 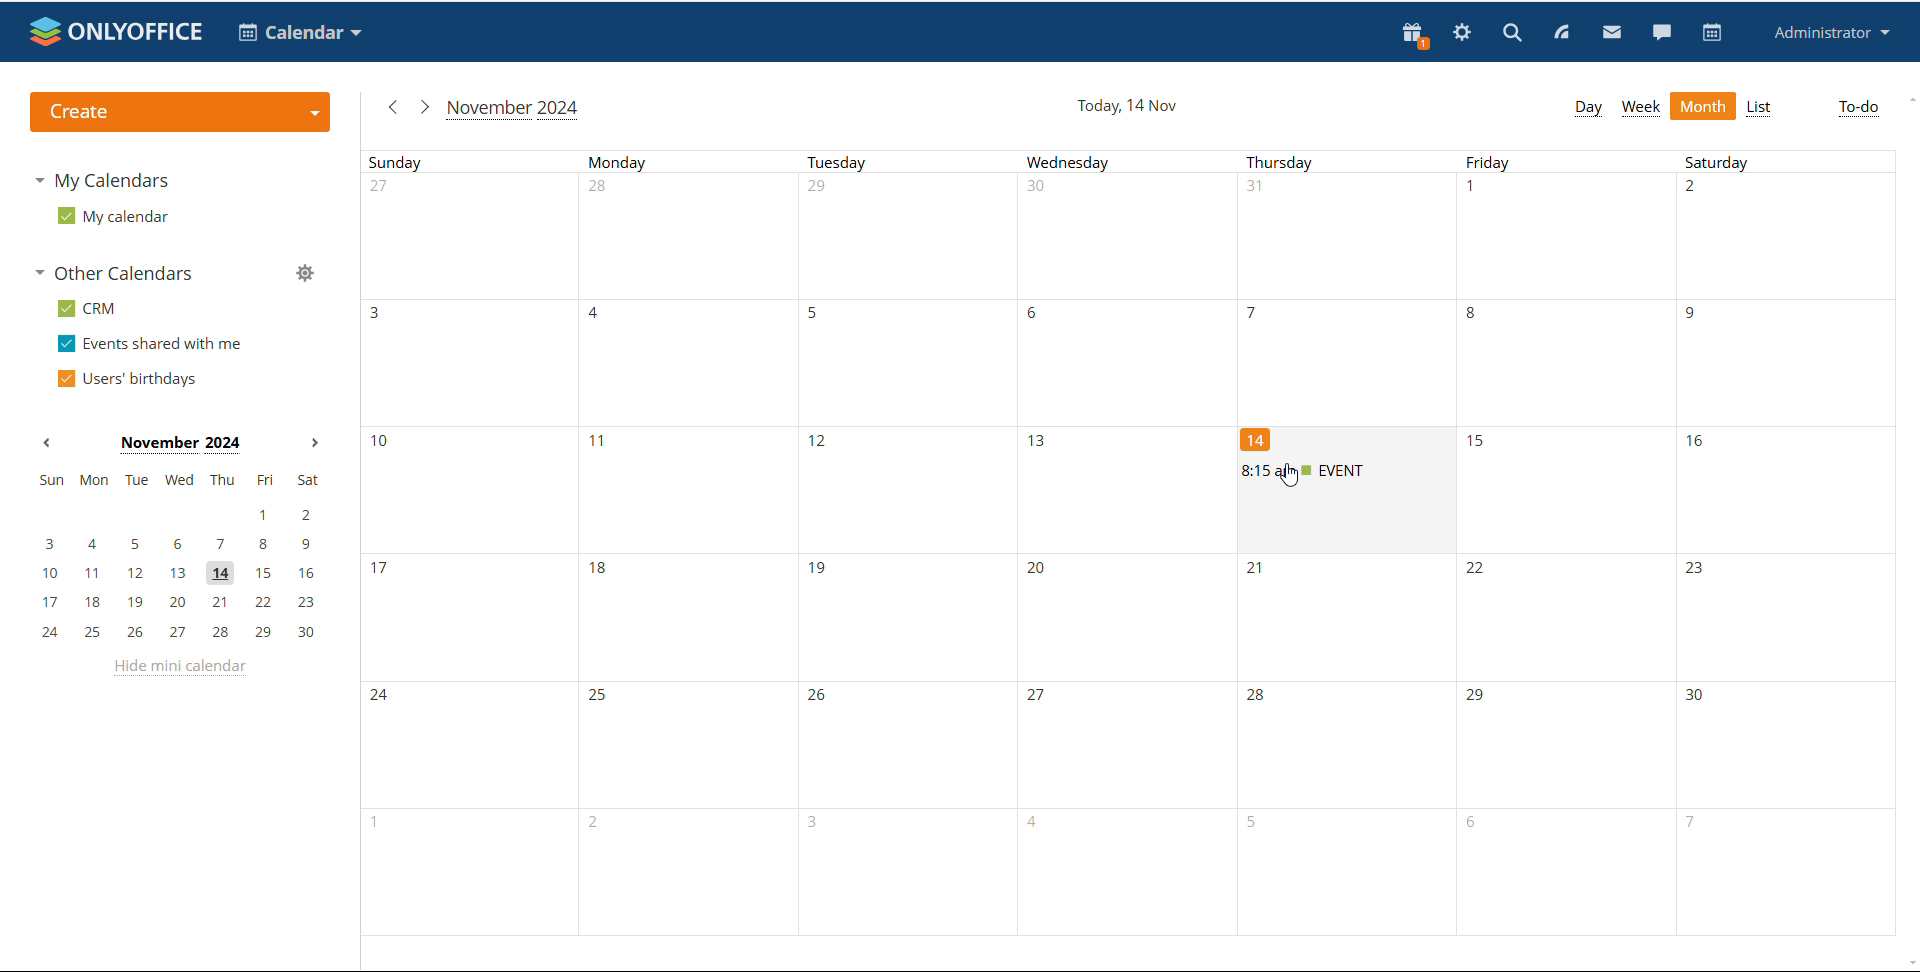 I want to click on my calendar, so click(x=114, y=215).